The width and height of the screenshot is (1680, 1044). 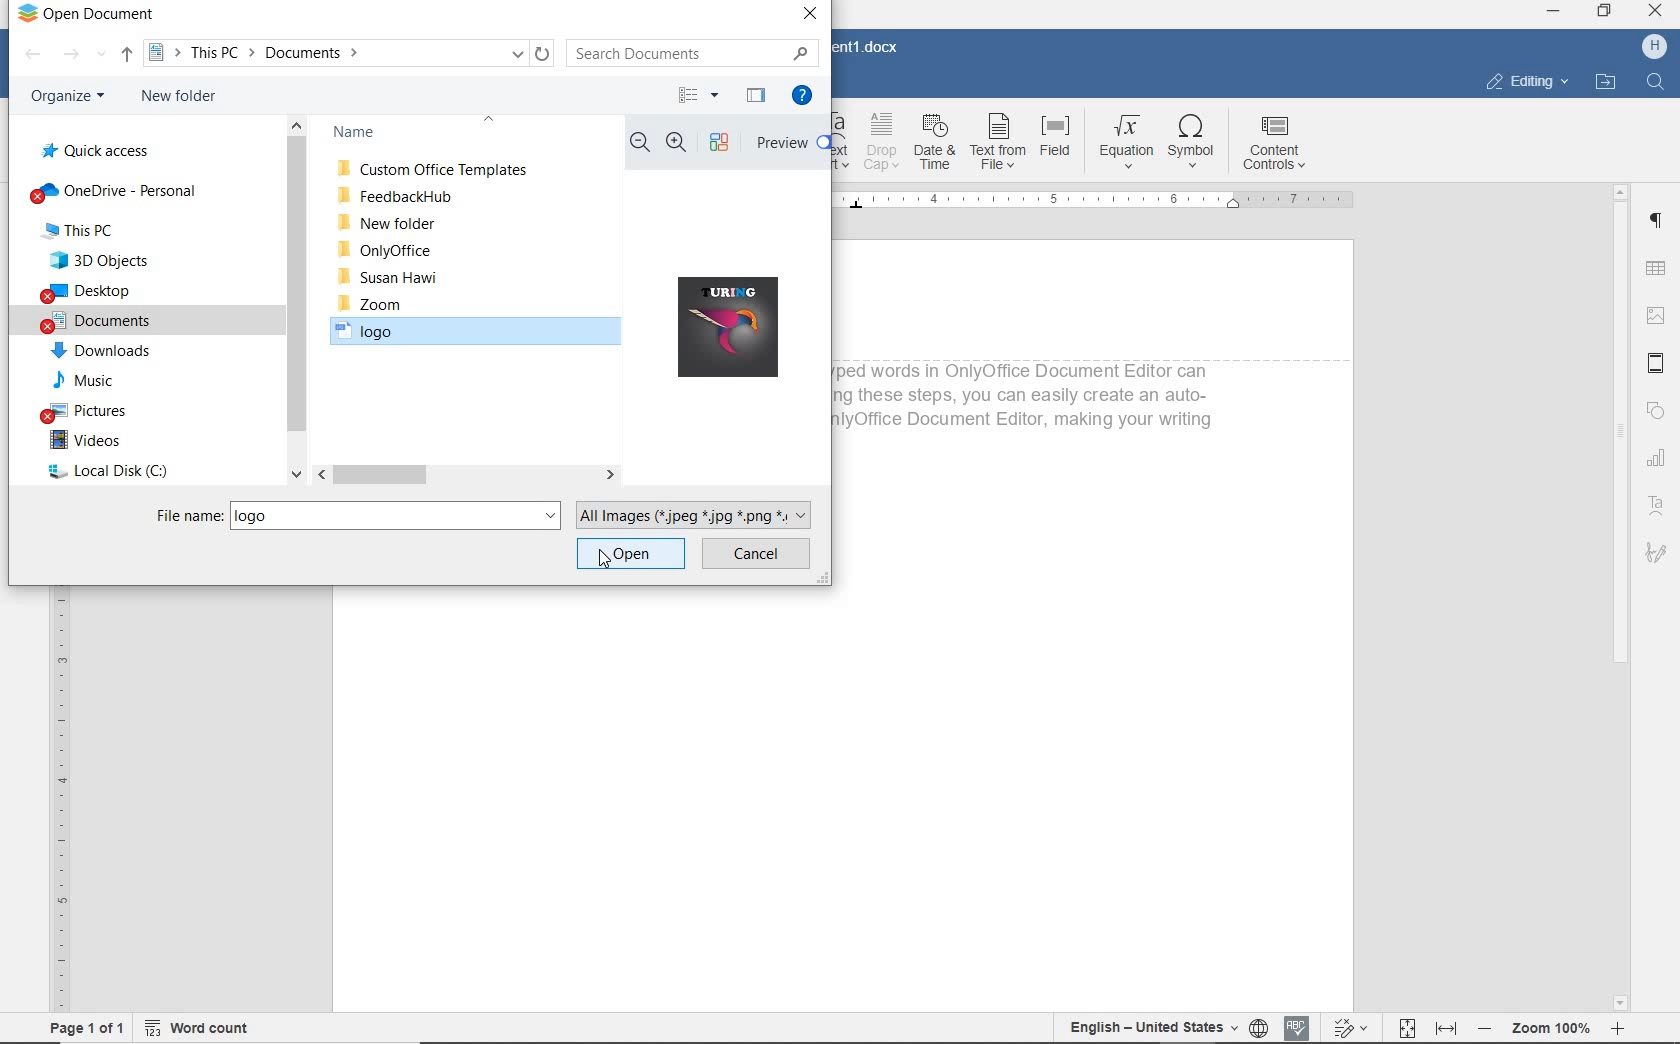 I want to click on MUSIC, so click(x=92, y=382).